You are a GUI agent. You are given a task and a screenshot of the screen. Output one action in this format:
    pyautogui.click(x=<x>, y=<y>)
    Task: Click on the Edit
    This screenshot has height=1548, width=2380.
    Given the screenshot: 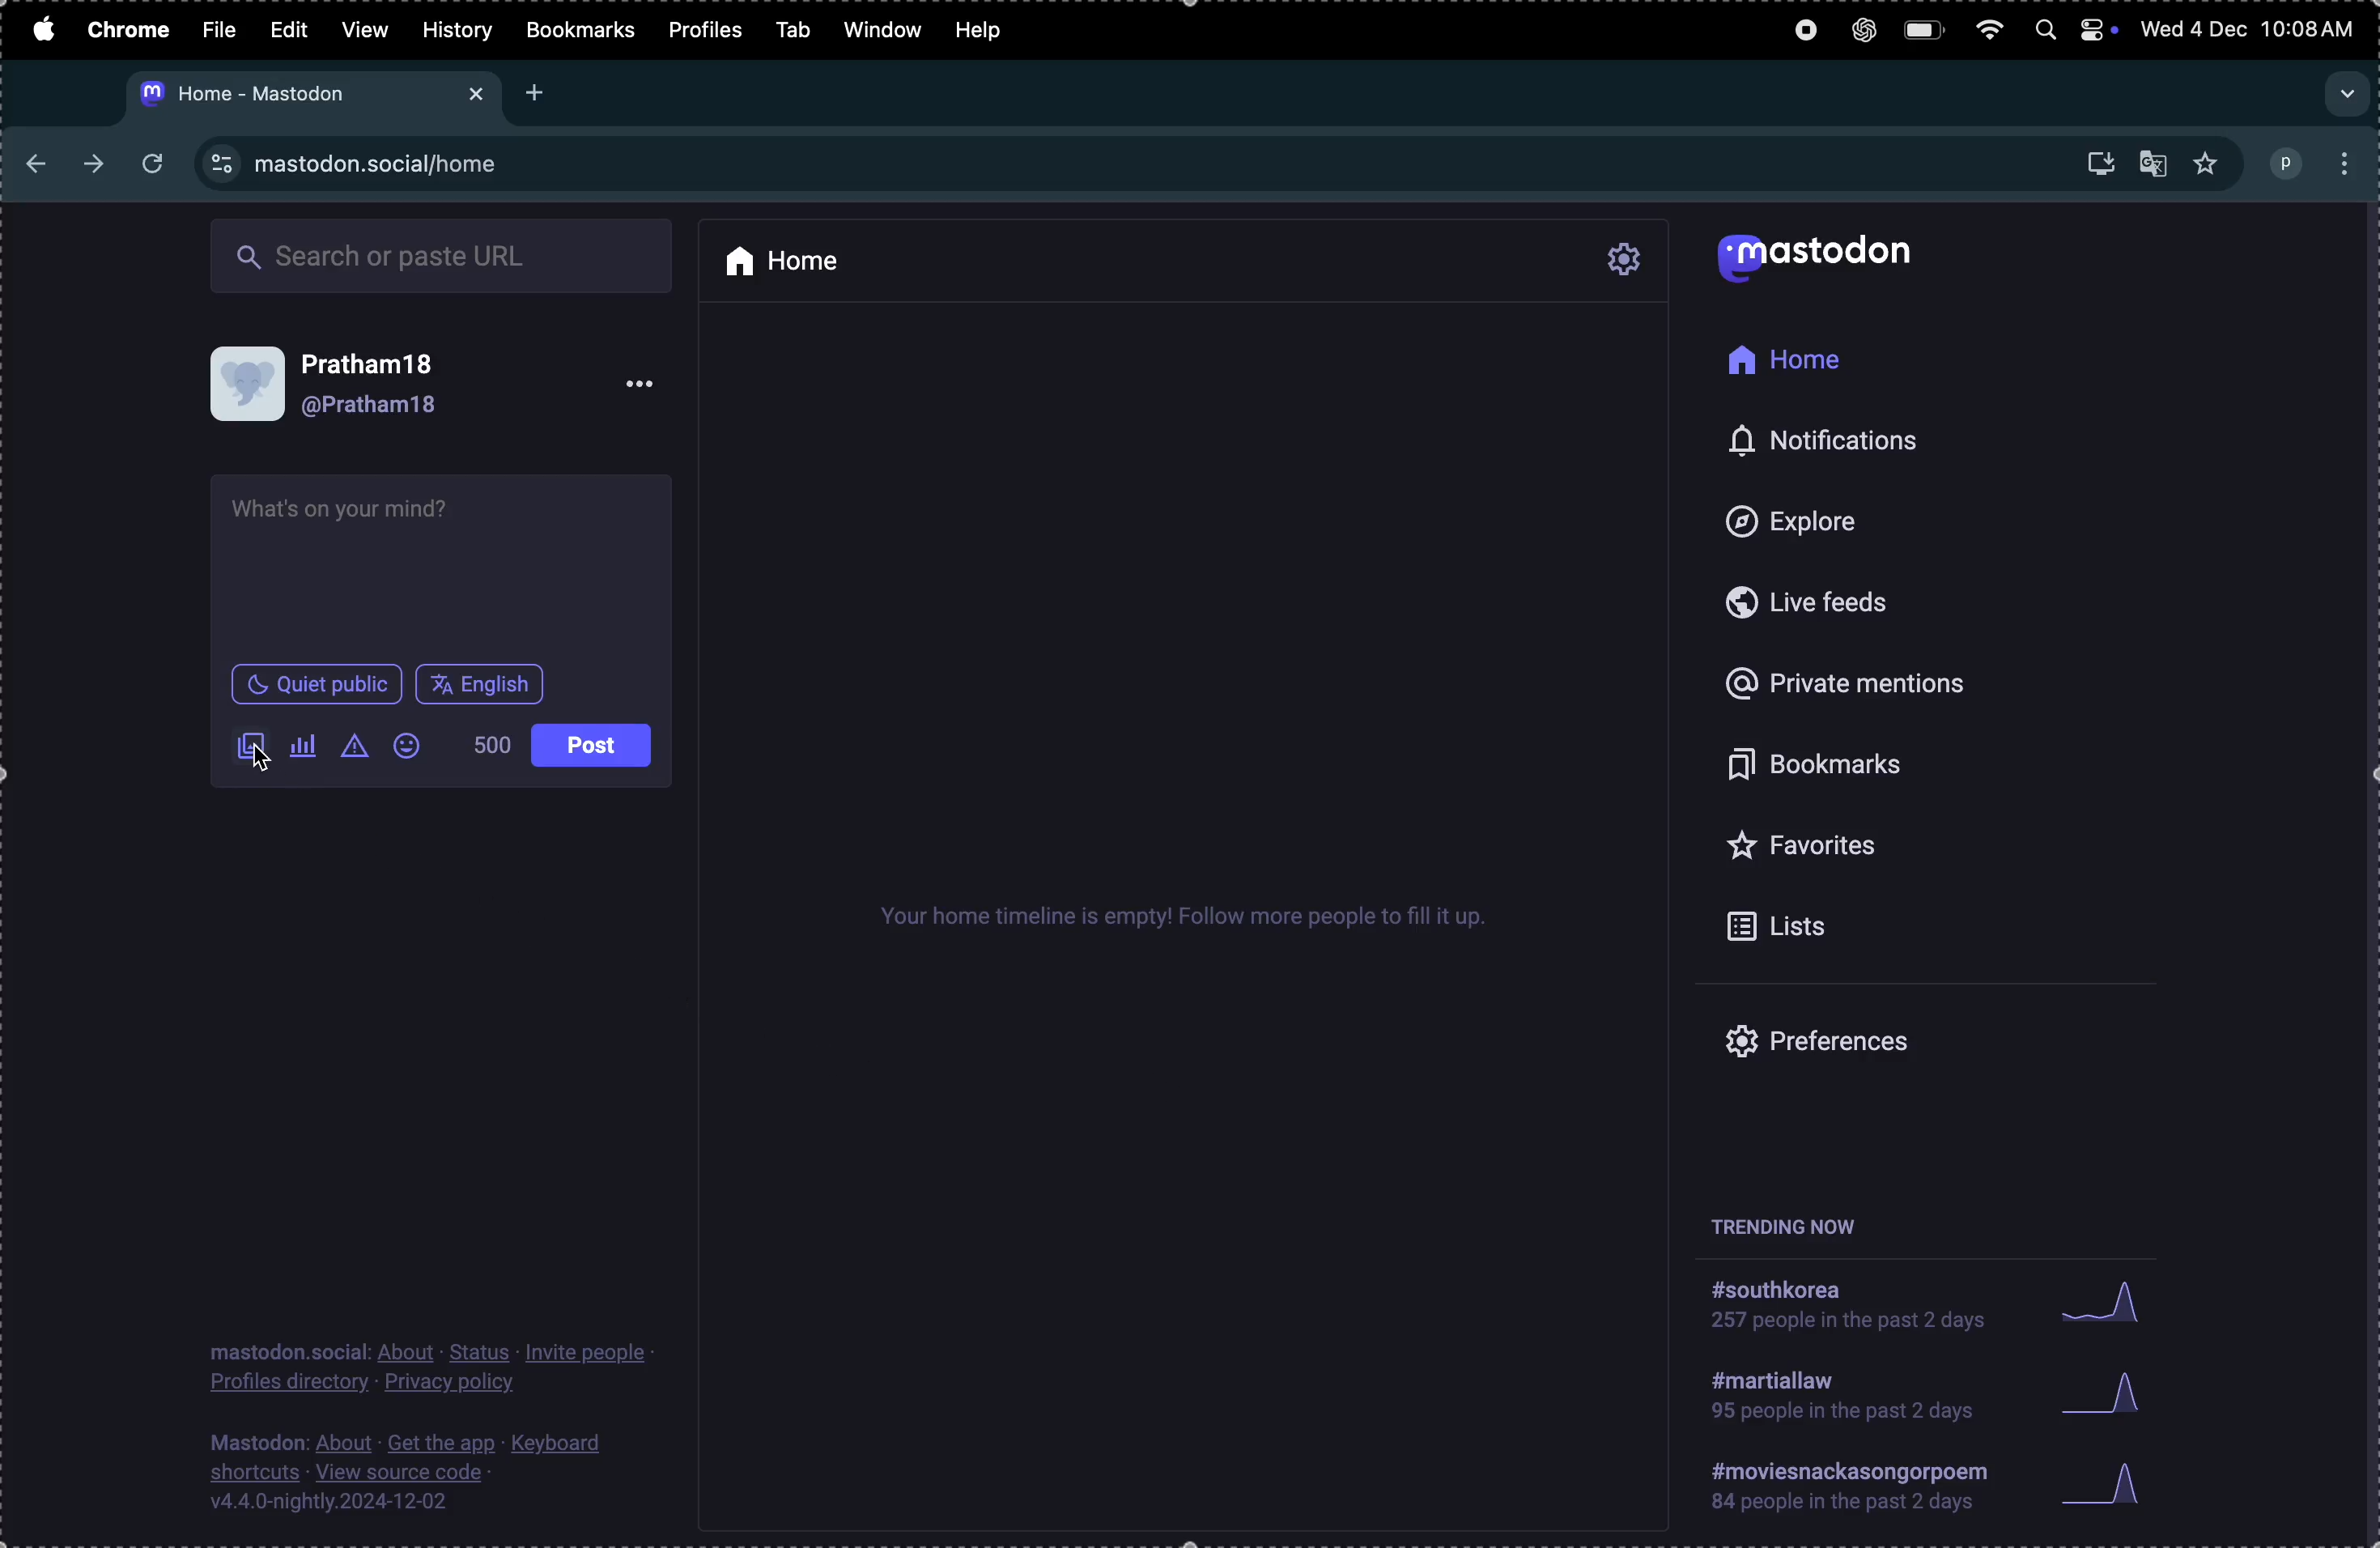 What is the action you would take?
    pyautogui.click(x=294, y=27)
    